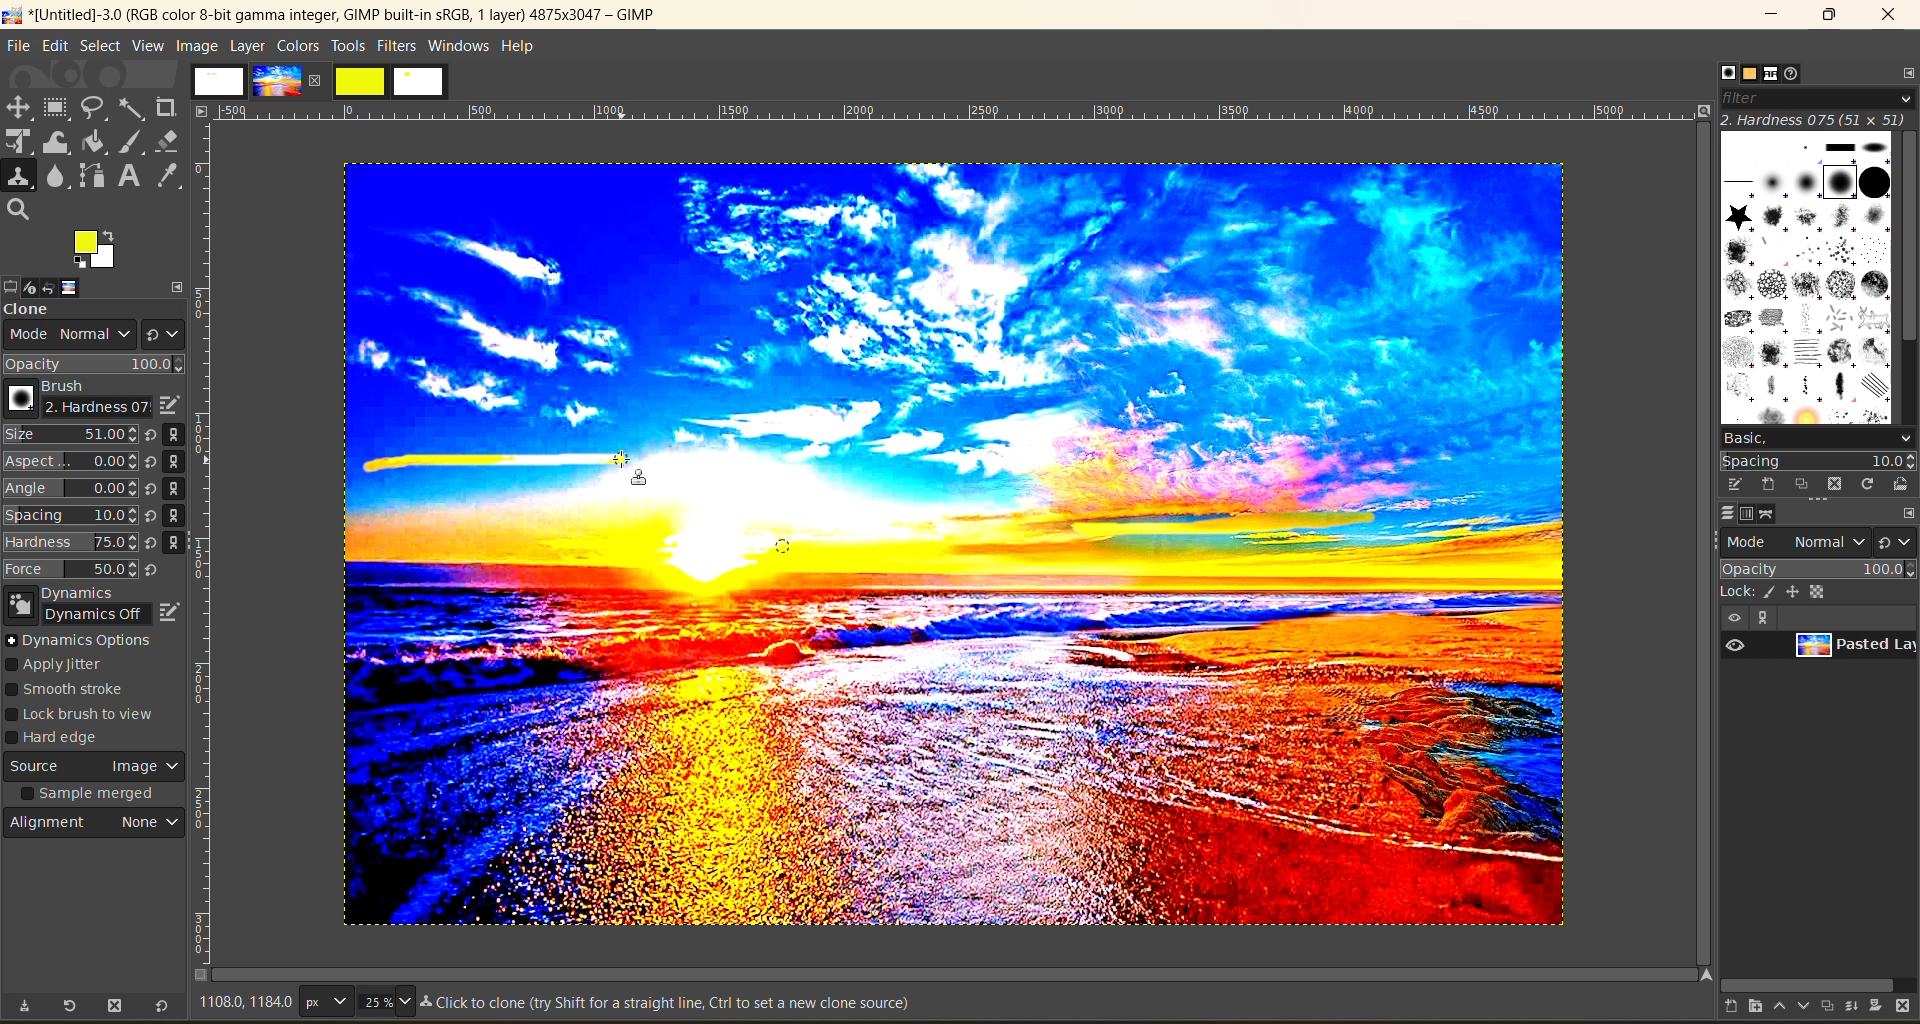 The image size is (1920, 1024). I want to click on filters, so click(399, 45).